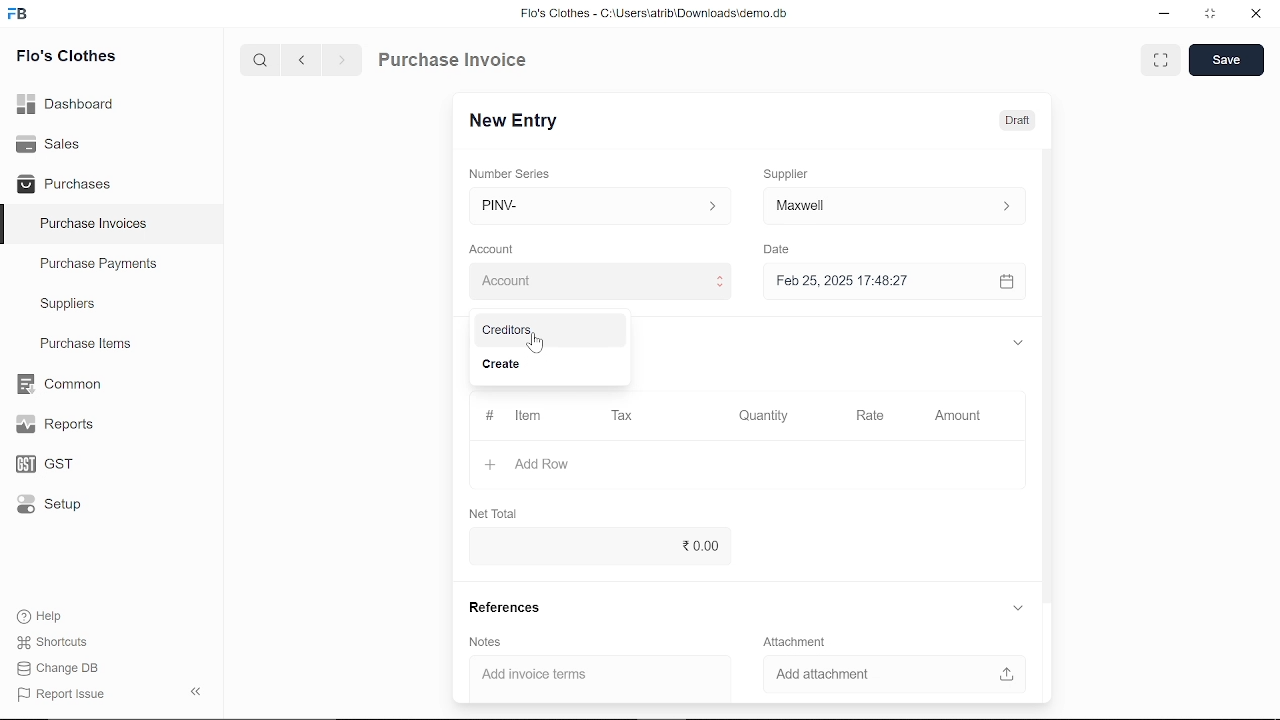 The image size is (1280, 720). I want to click on Quantity, so click(766, 415).